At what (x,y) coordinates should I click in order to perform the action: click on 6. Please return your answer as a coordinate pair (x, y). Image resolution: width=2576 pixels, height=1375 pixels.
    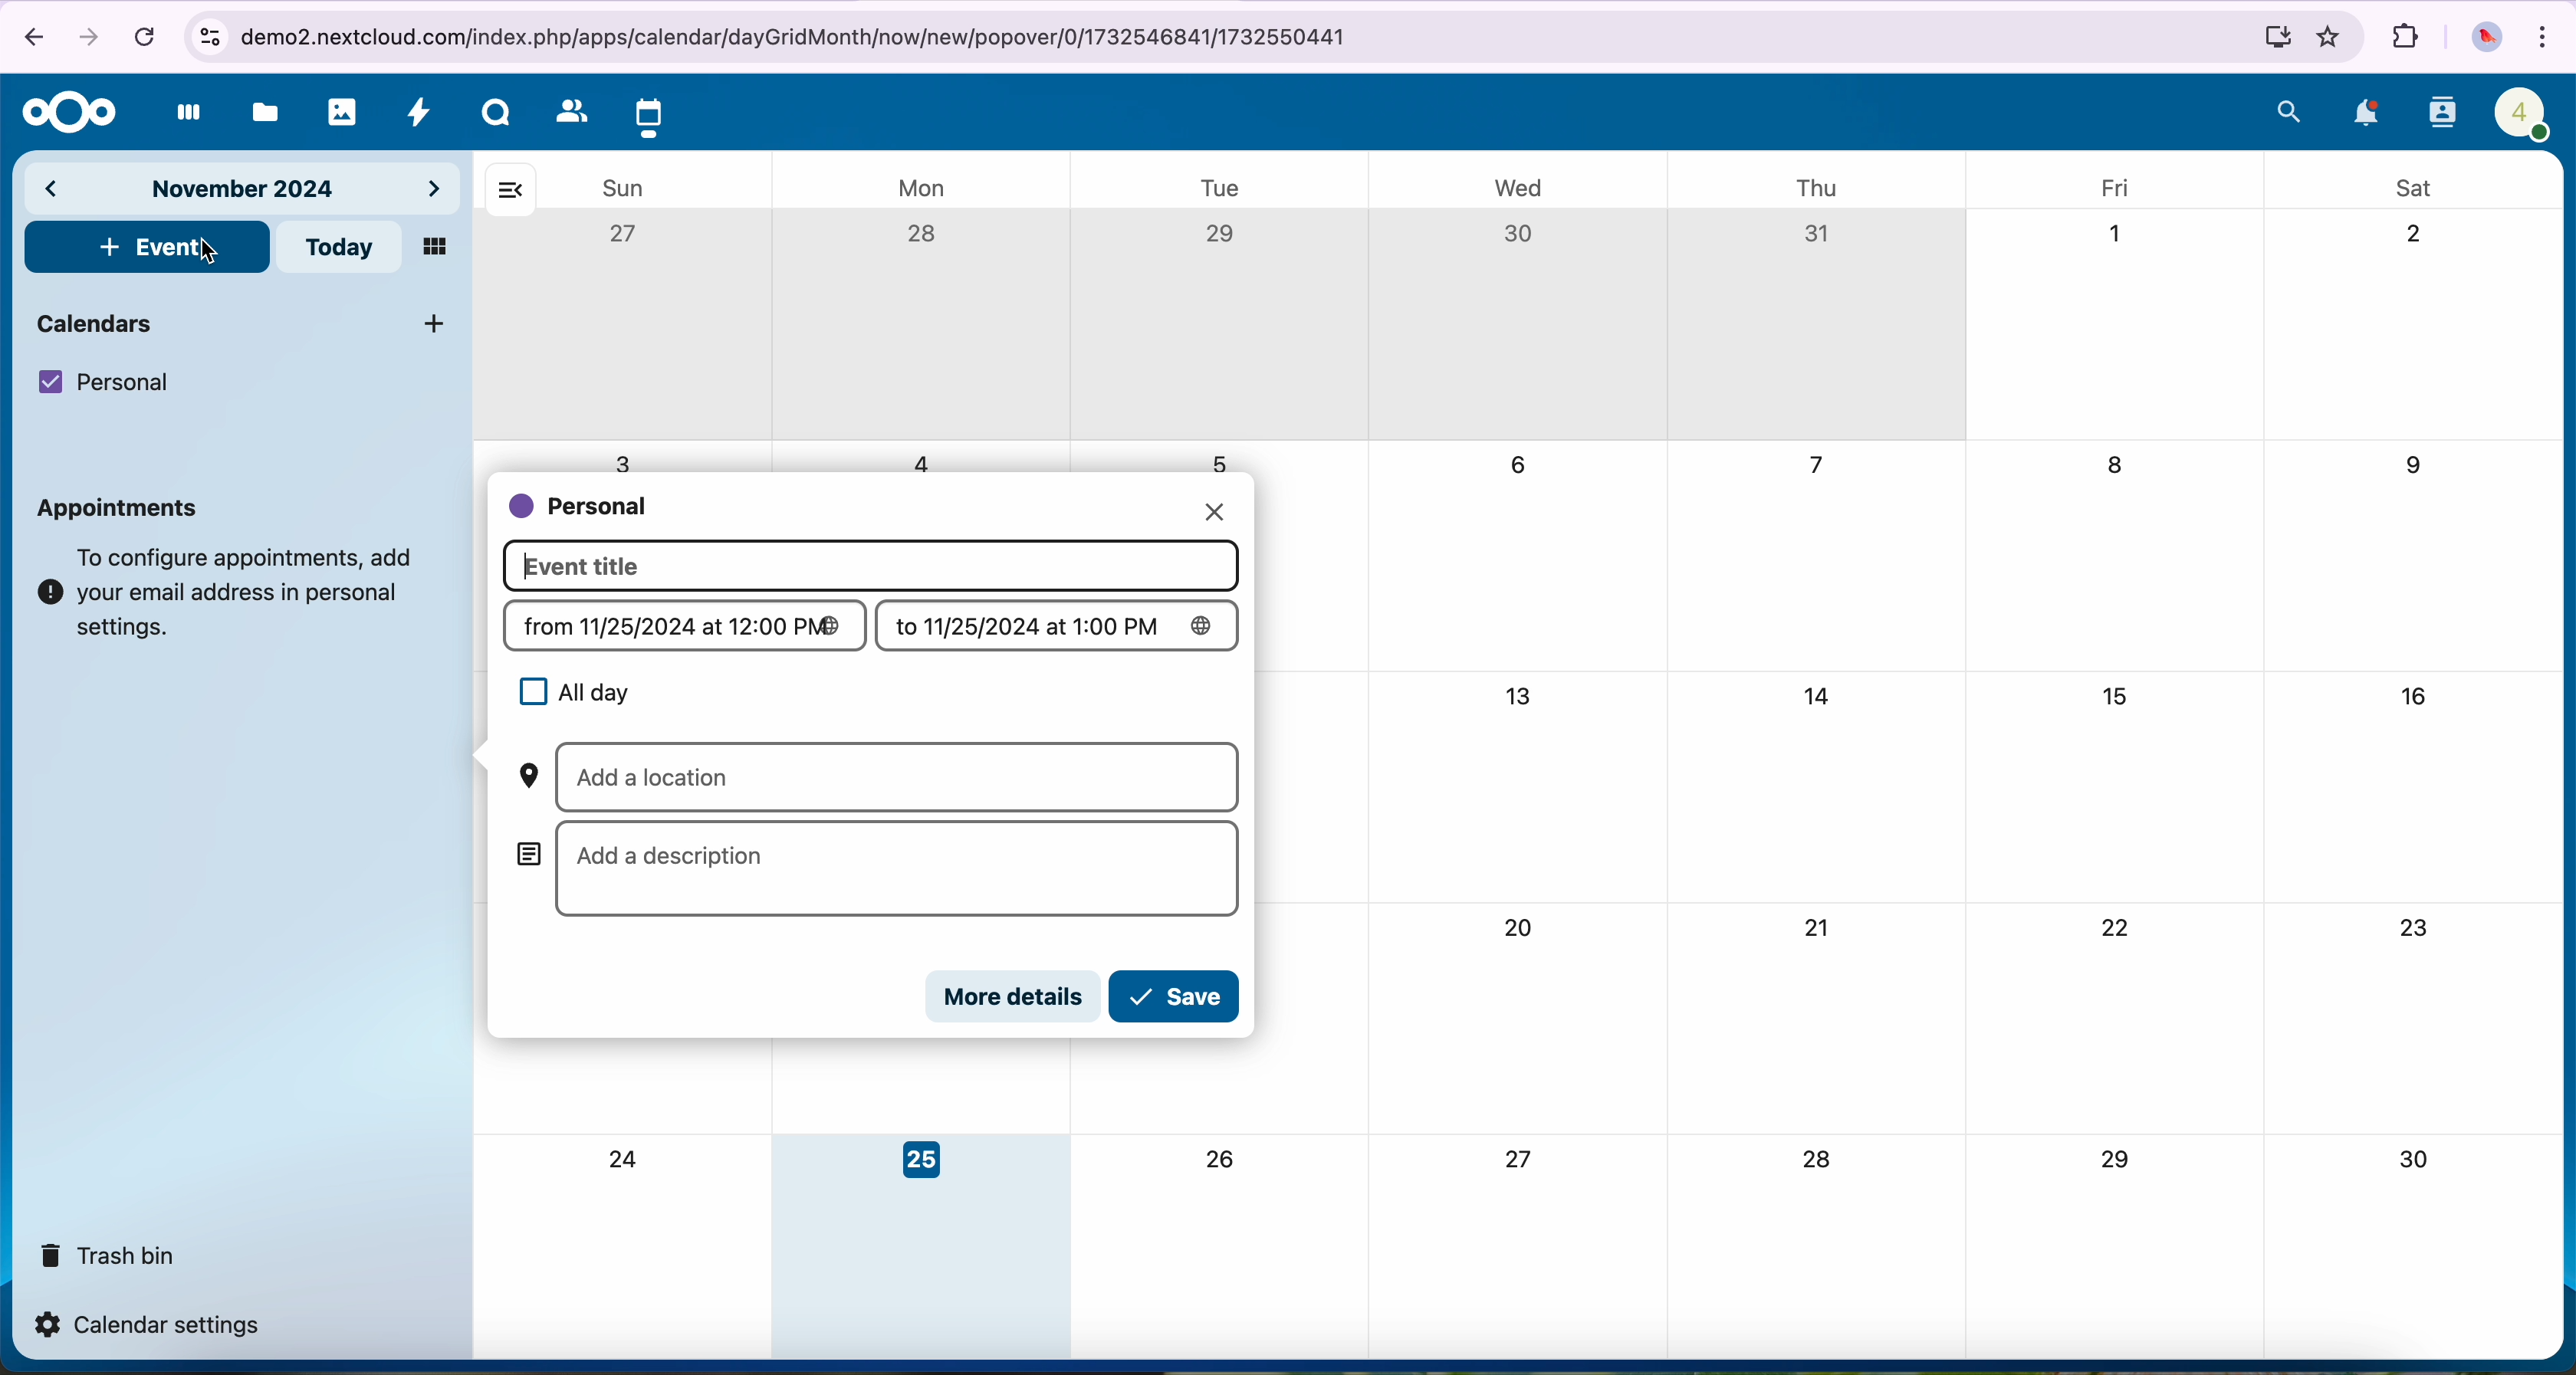
    Looking at the image, I should click on (1516, 466).